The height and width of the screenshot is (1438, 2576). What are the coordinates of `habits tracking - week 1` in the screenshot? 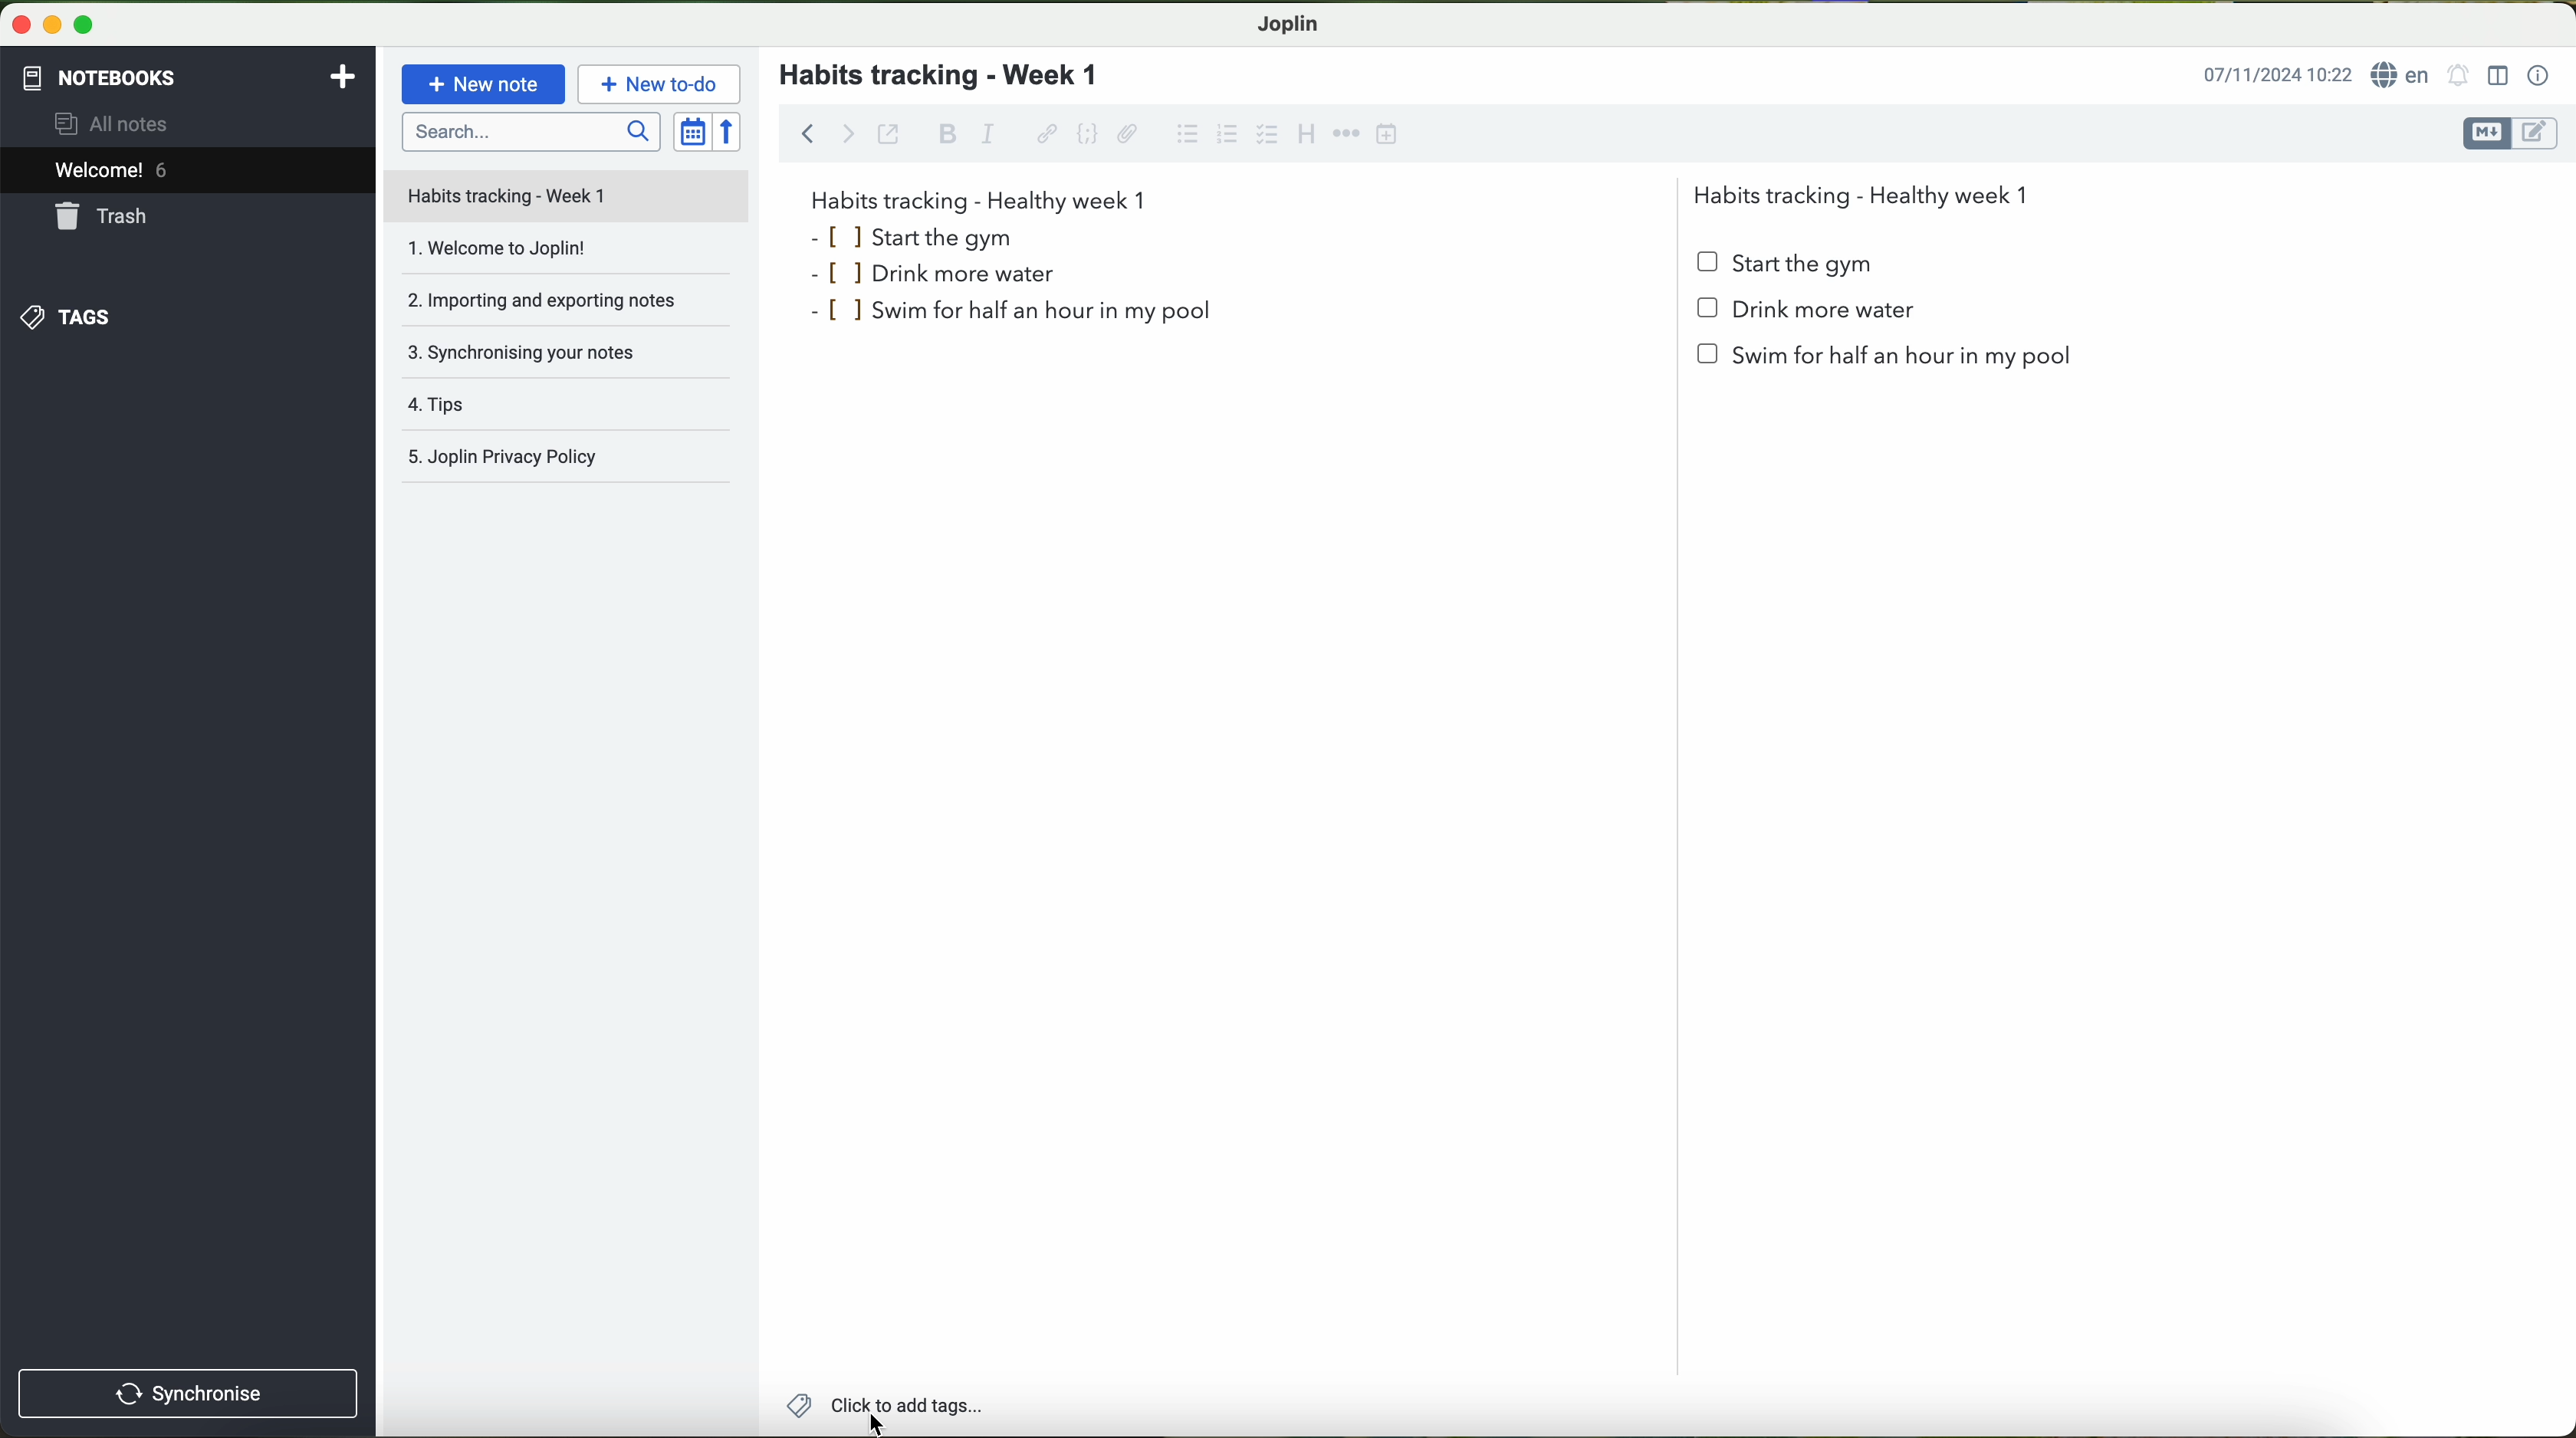 It's located at (951, 76).